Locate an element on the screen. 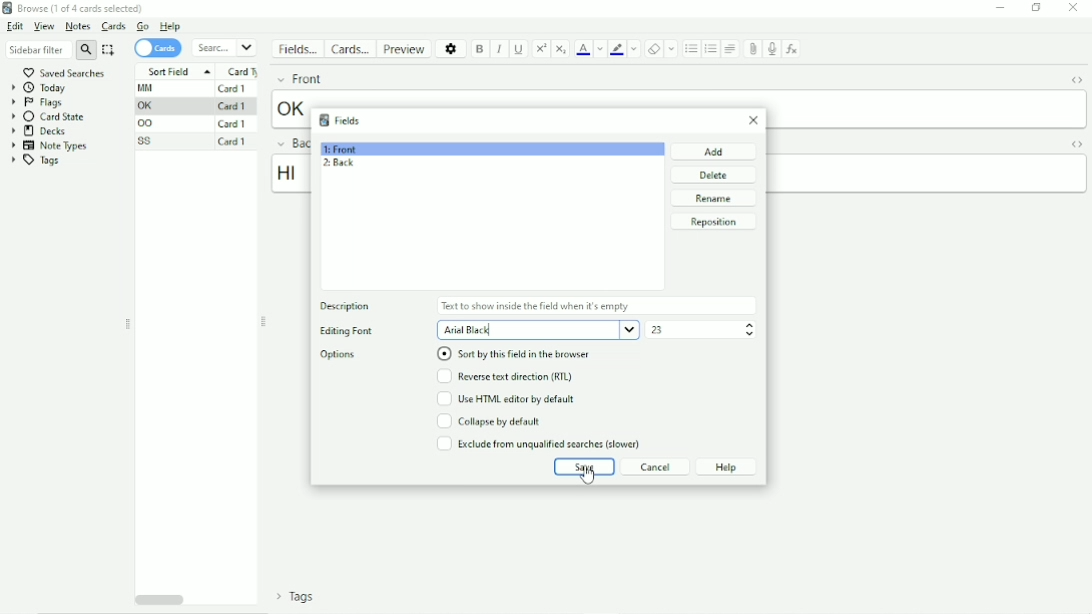 The image size is (1092, 614). Tags is located at coordinates (41, 161).